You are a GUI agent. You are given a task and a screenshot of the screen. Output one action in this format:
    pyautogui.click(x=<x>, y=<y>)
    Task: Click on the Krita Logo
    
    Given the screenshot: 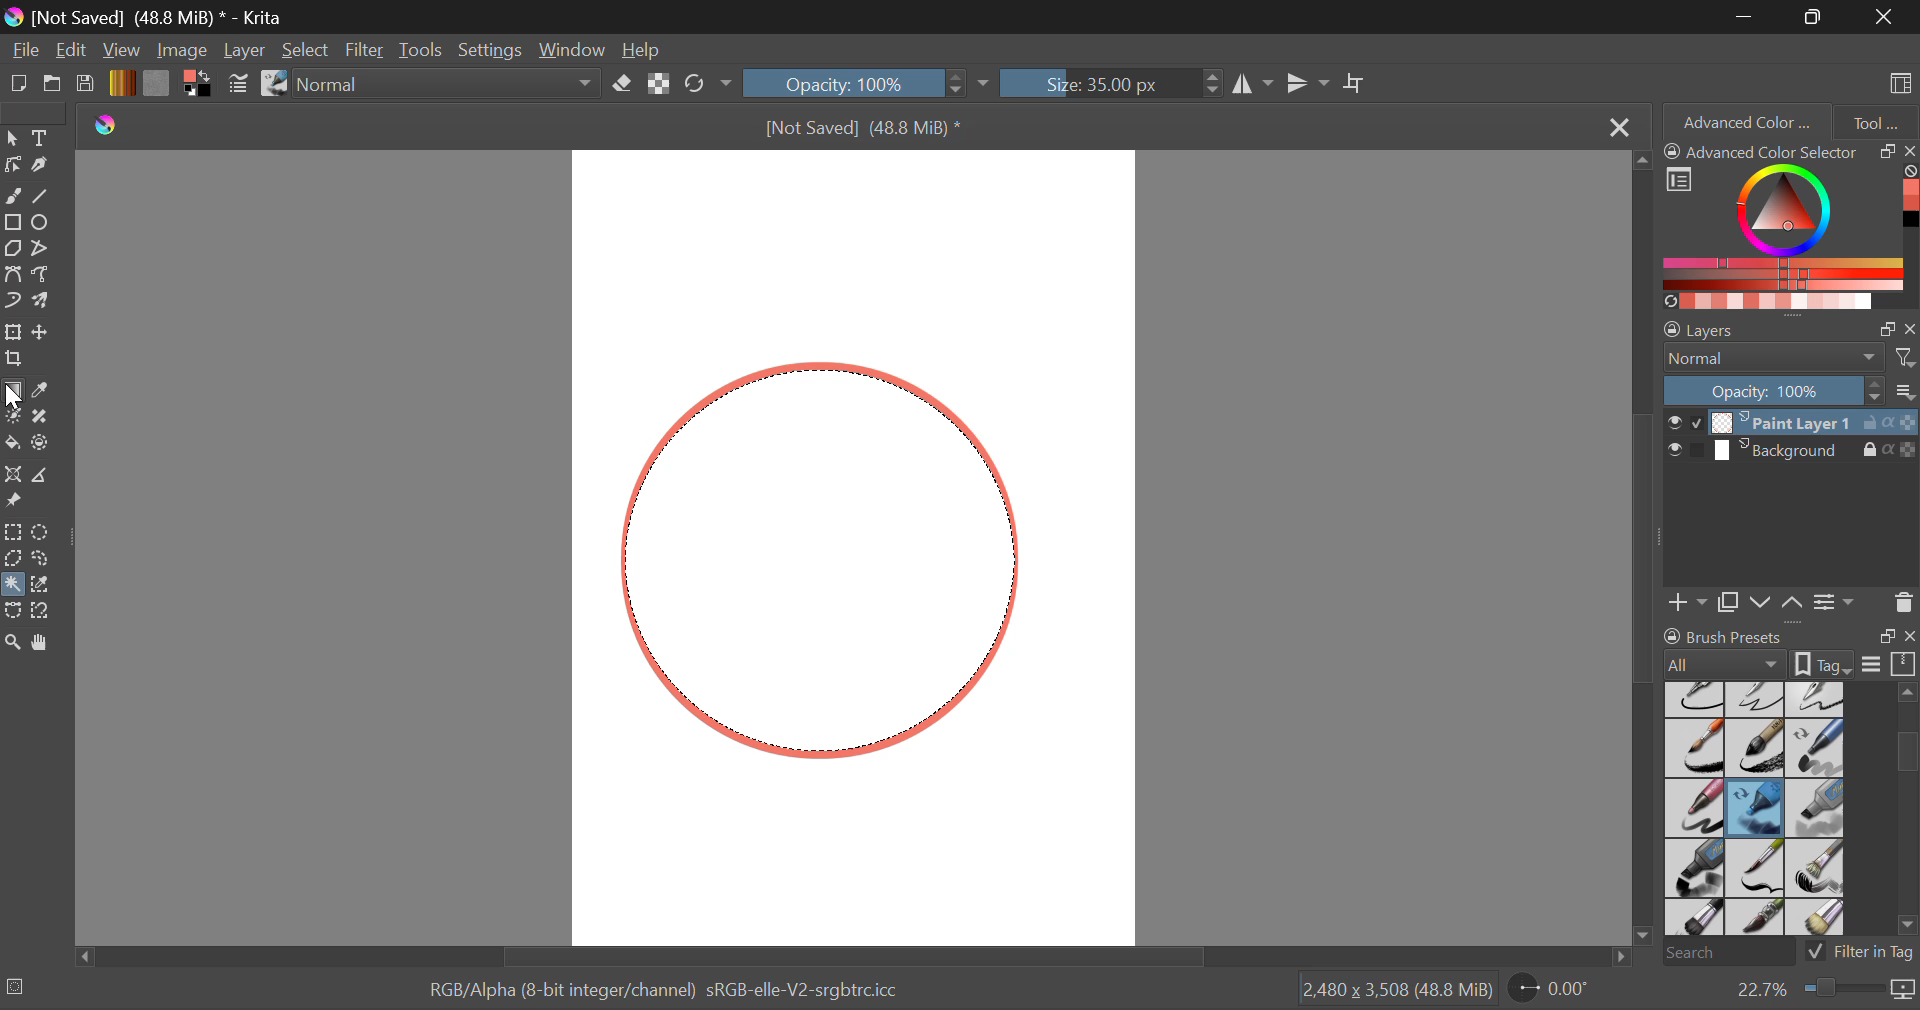 What is the action you would take?
    pyautogui.click(x=104, y=126)
    